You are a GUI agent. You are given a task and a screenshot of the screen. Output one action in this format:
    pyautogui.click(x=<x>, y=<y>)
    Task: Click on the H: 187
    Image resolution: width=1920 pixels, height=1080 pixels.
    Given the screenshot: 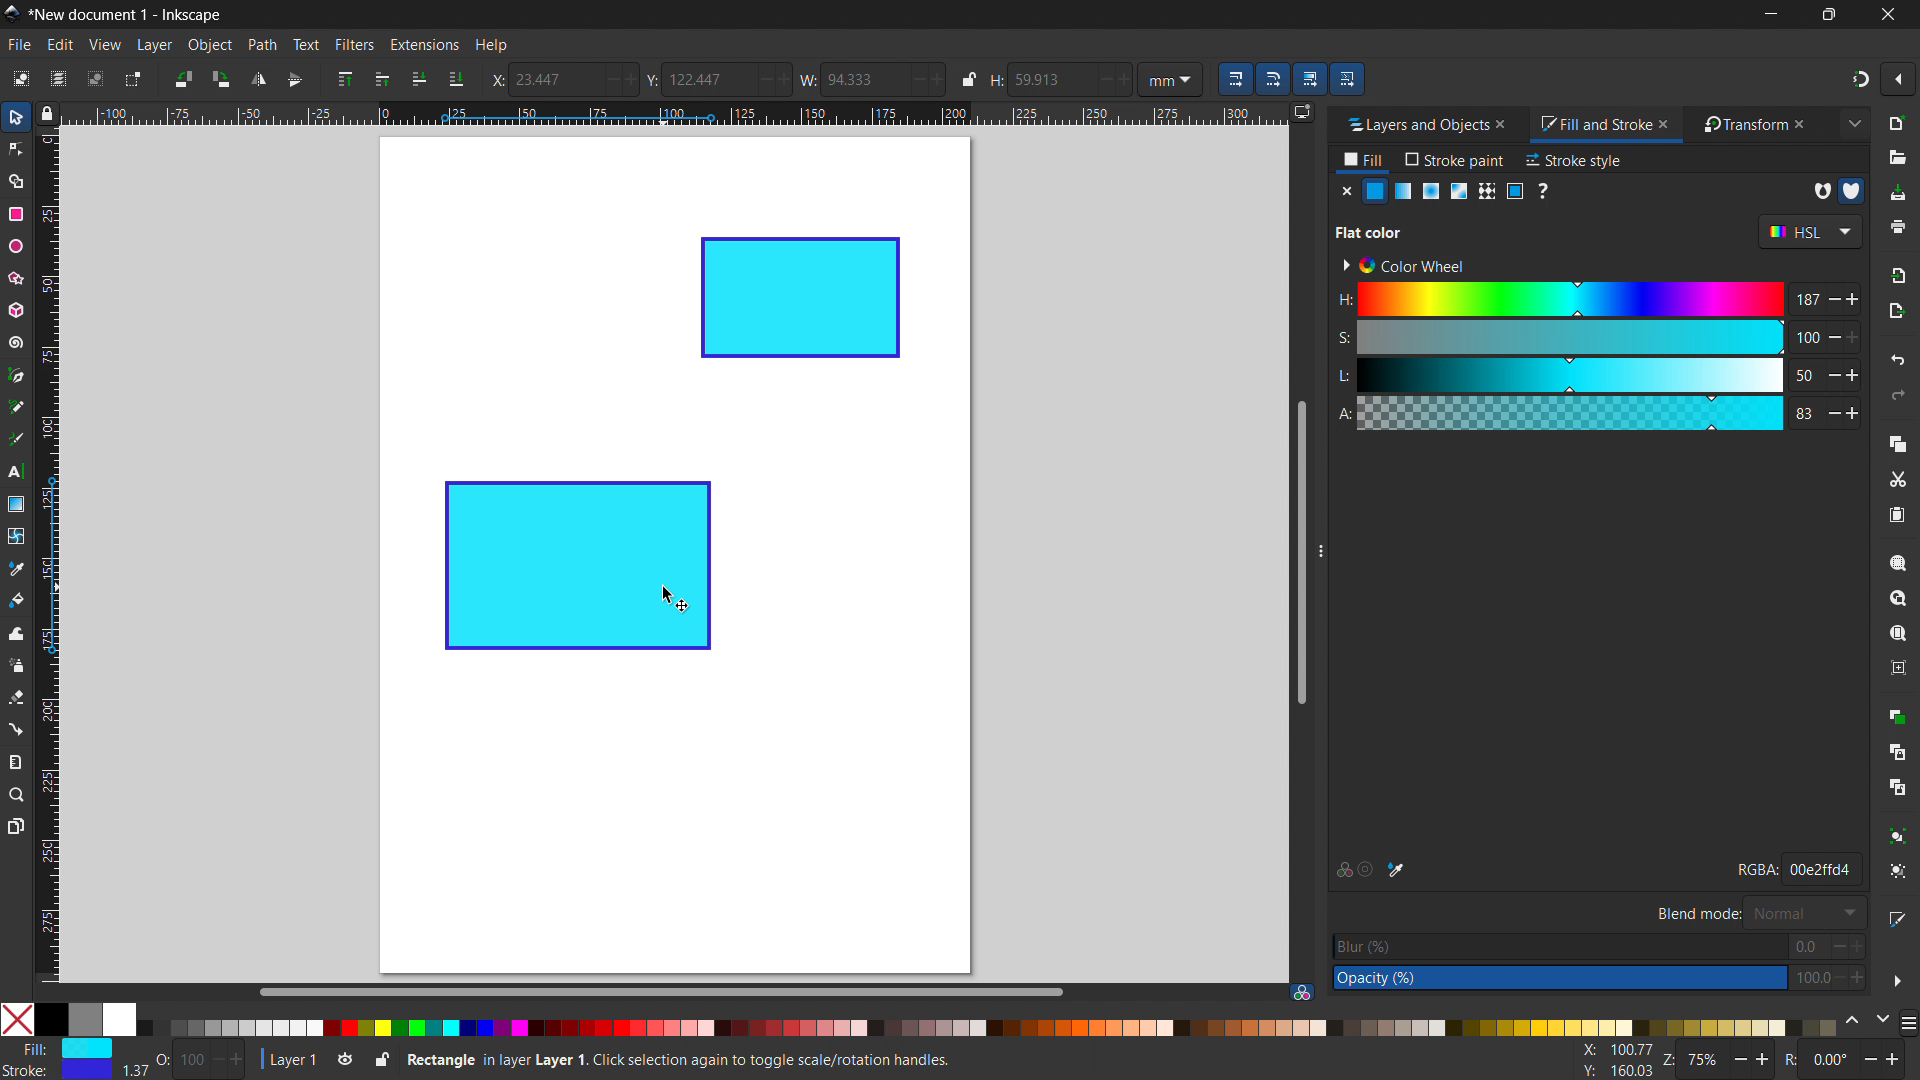 What is the action you would take?
    pyautogui.click(x=1596, y=297)
    